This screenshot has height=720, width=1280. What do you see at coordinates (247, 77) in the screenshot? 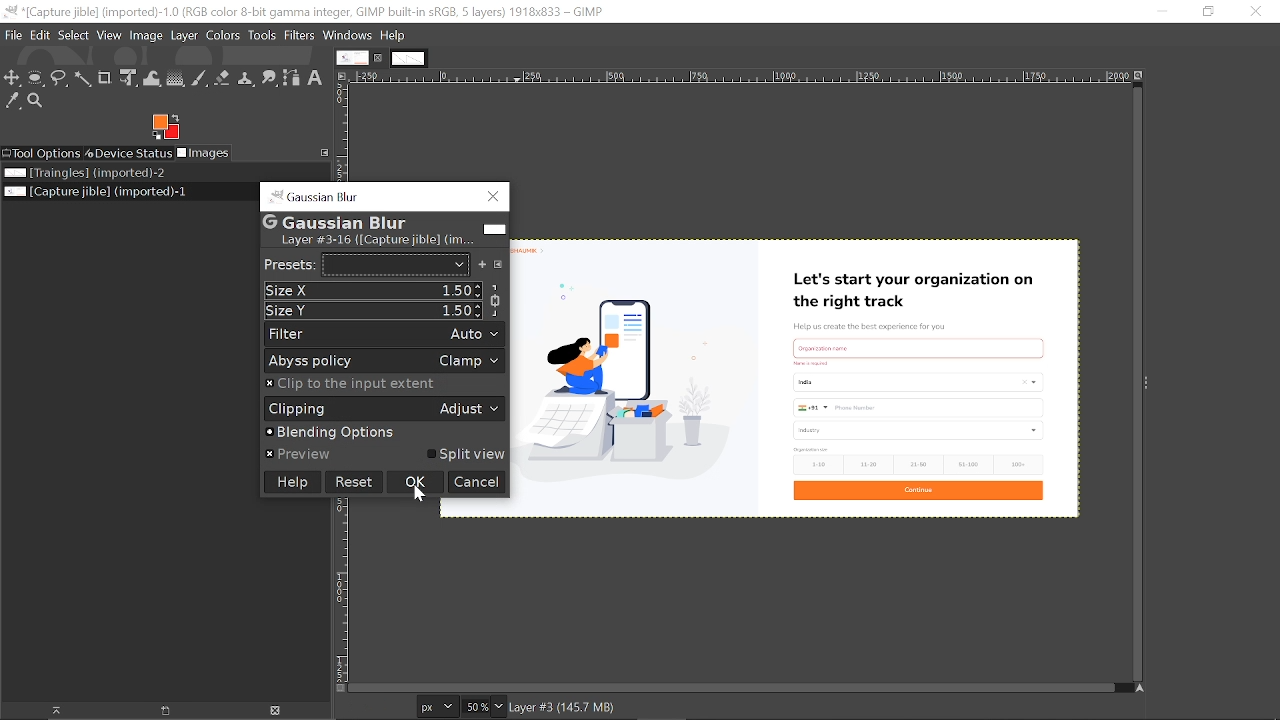
I see `Clone tool` at bounding box center [247, 77].